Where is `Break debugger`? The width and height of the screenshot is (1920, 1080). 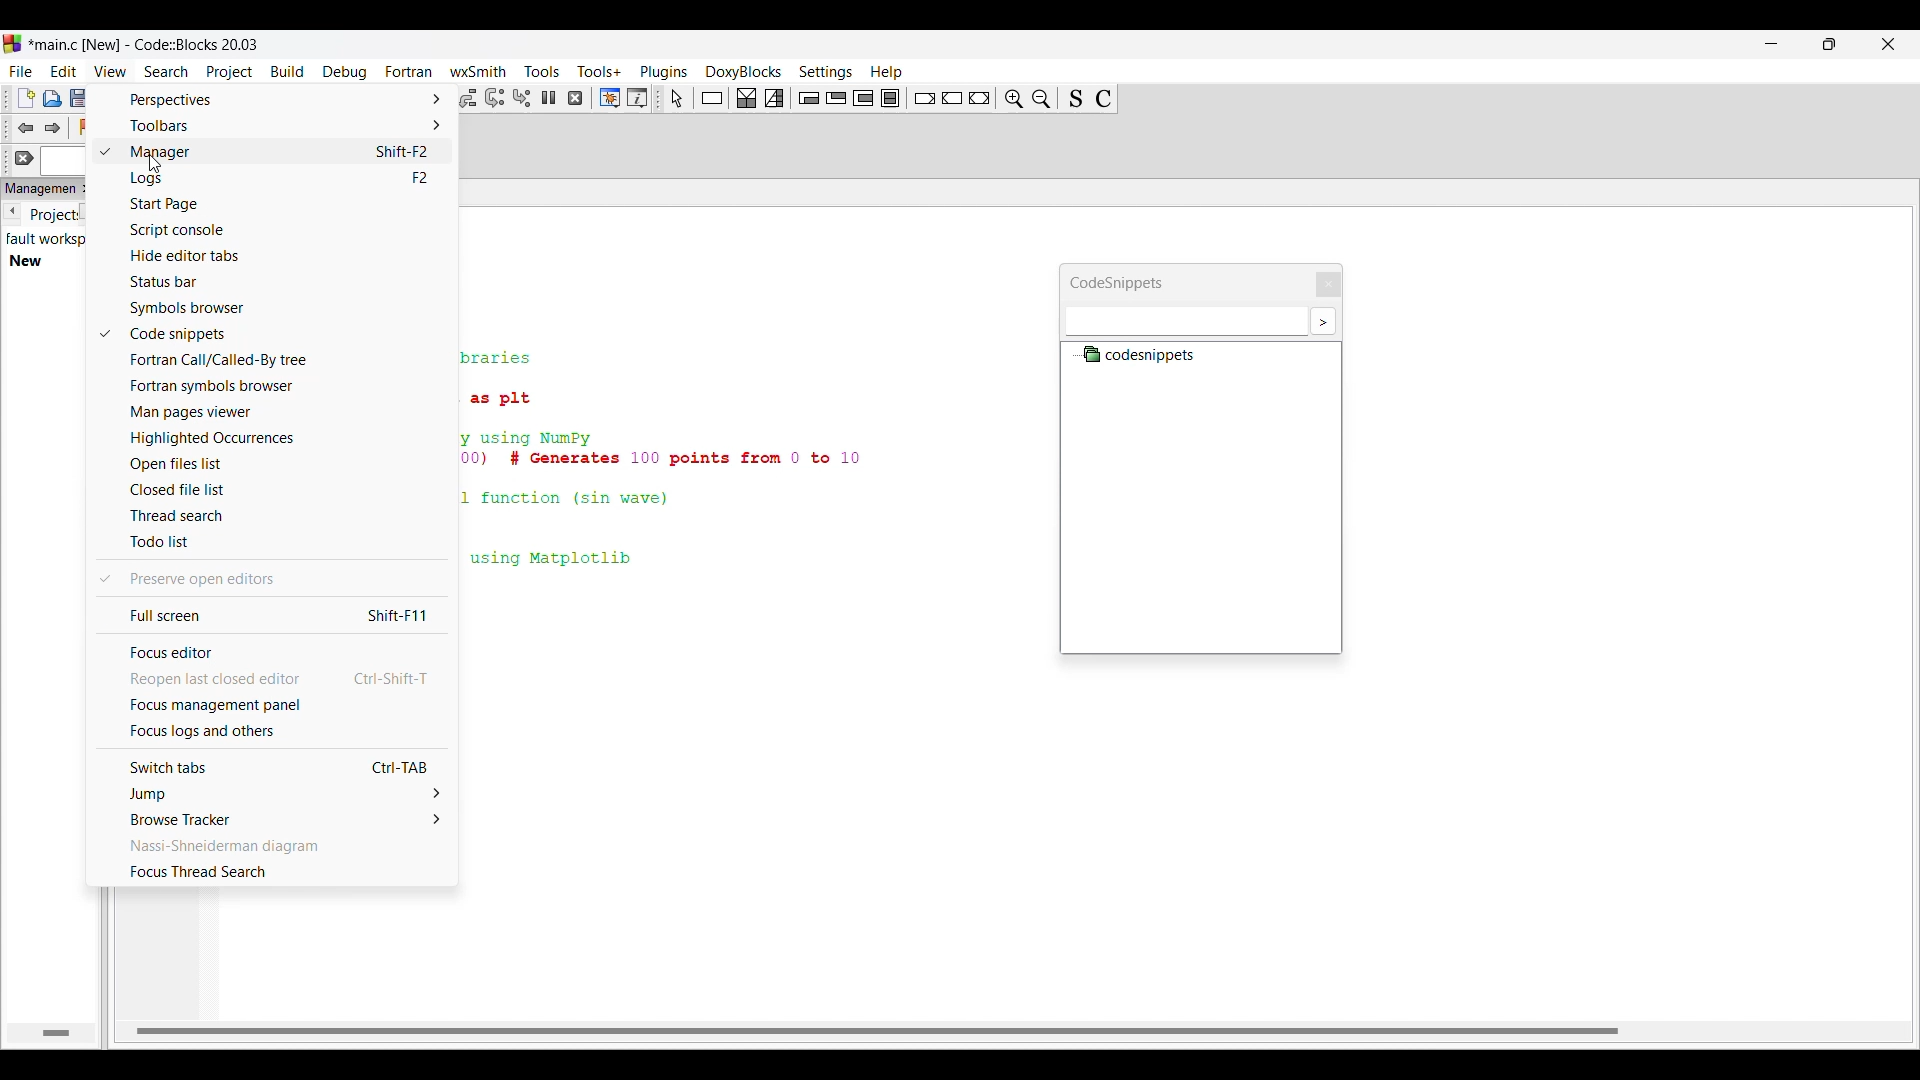 Break debugger is located at coordinates (548, 97).